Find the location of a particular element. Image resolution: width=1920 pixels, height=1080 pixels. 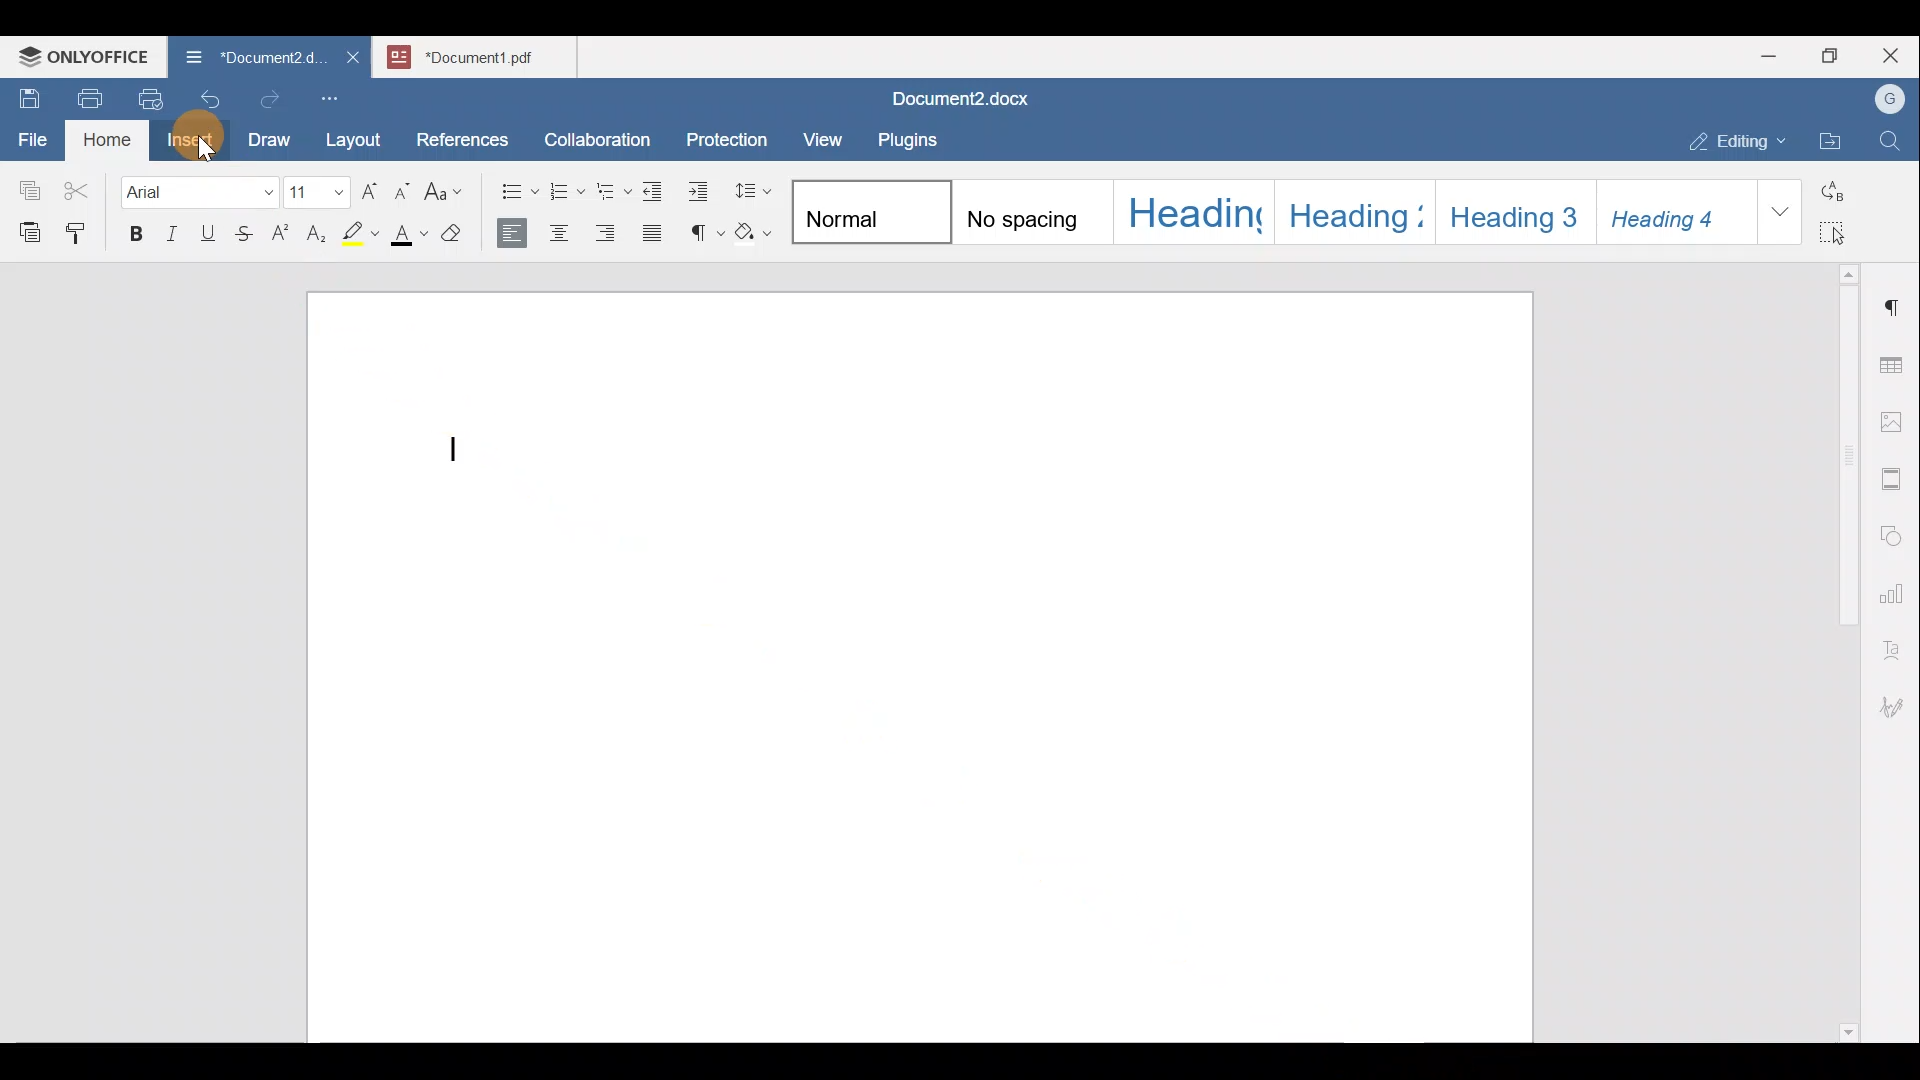

Shapes settings is located at coordinates (1895, 533).